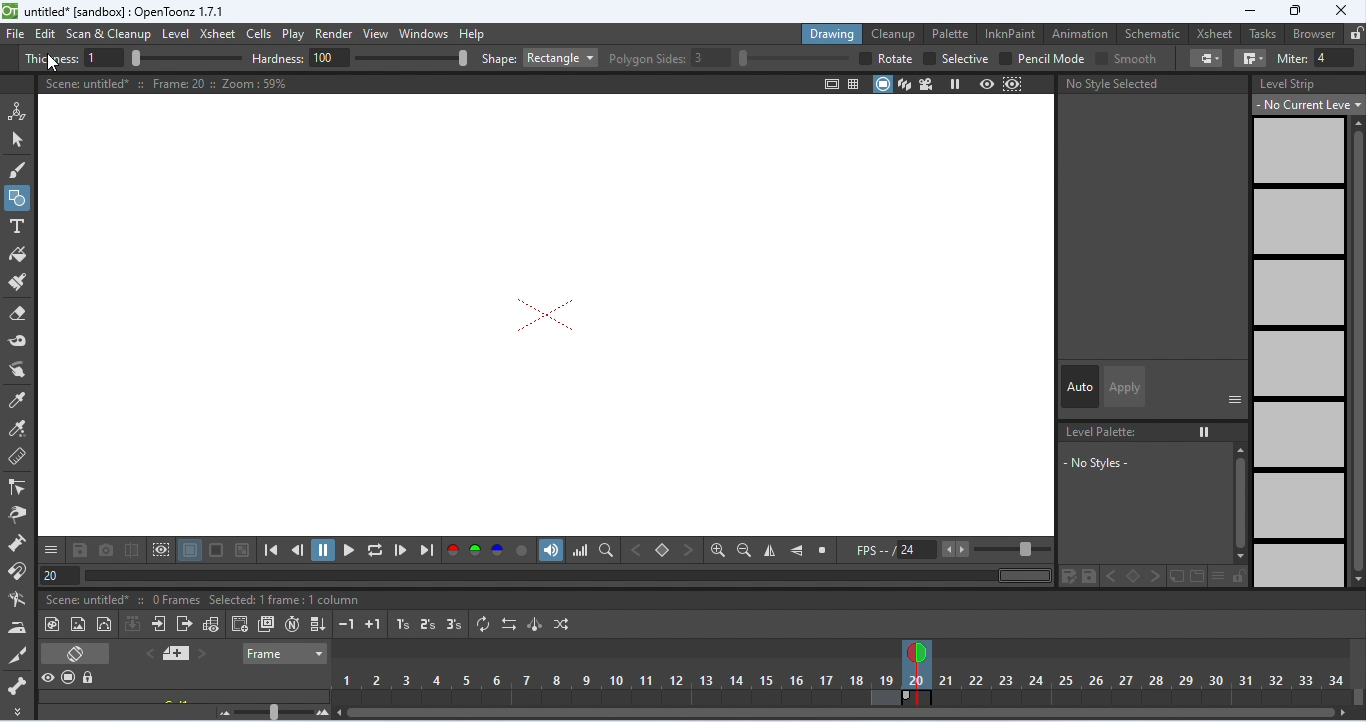  Describe the element at coordinates (268, 626) in the screenshot. I see `duplicate drawing` at that location.